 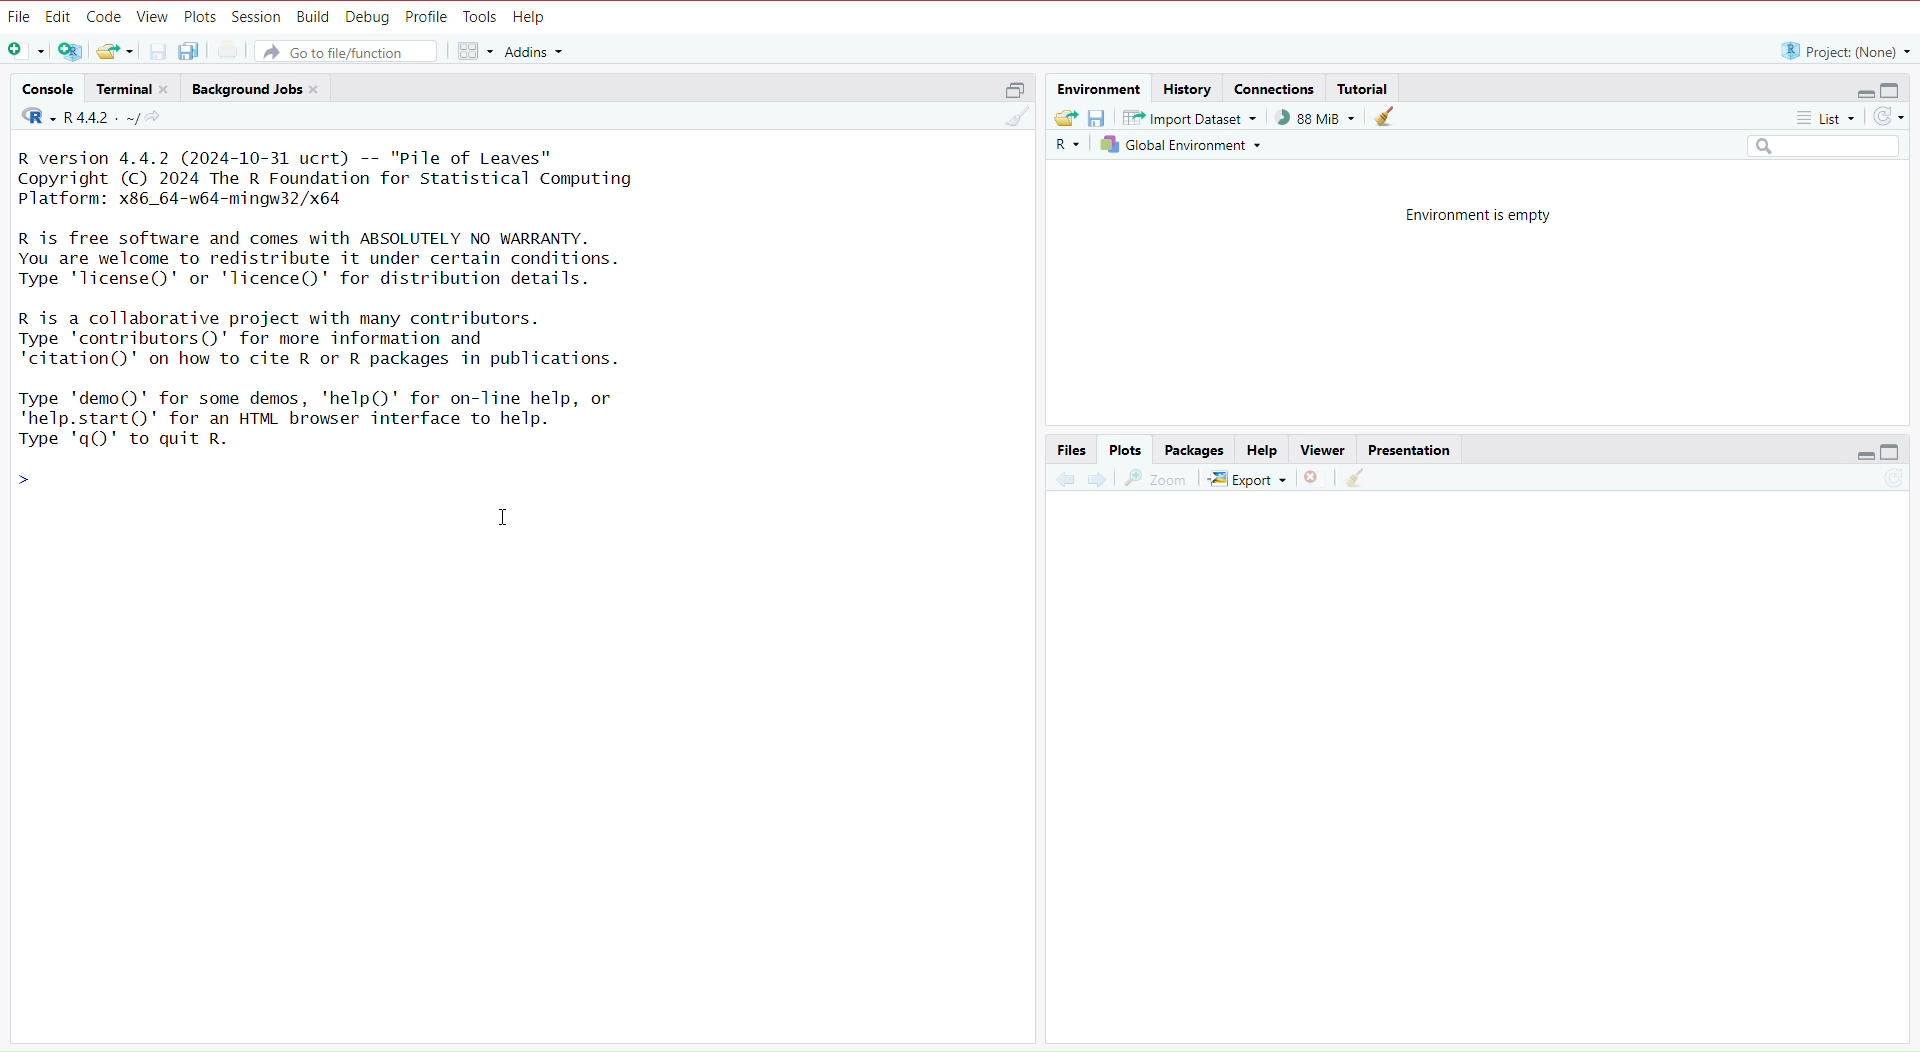 I want to click on expand, so click(x=1859, y=92).